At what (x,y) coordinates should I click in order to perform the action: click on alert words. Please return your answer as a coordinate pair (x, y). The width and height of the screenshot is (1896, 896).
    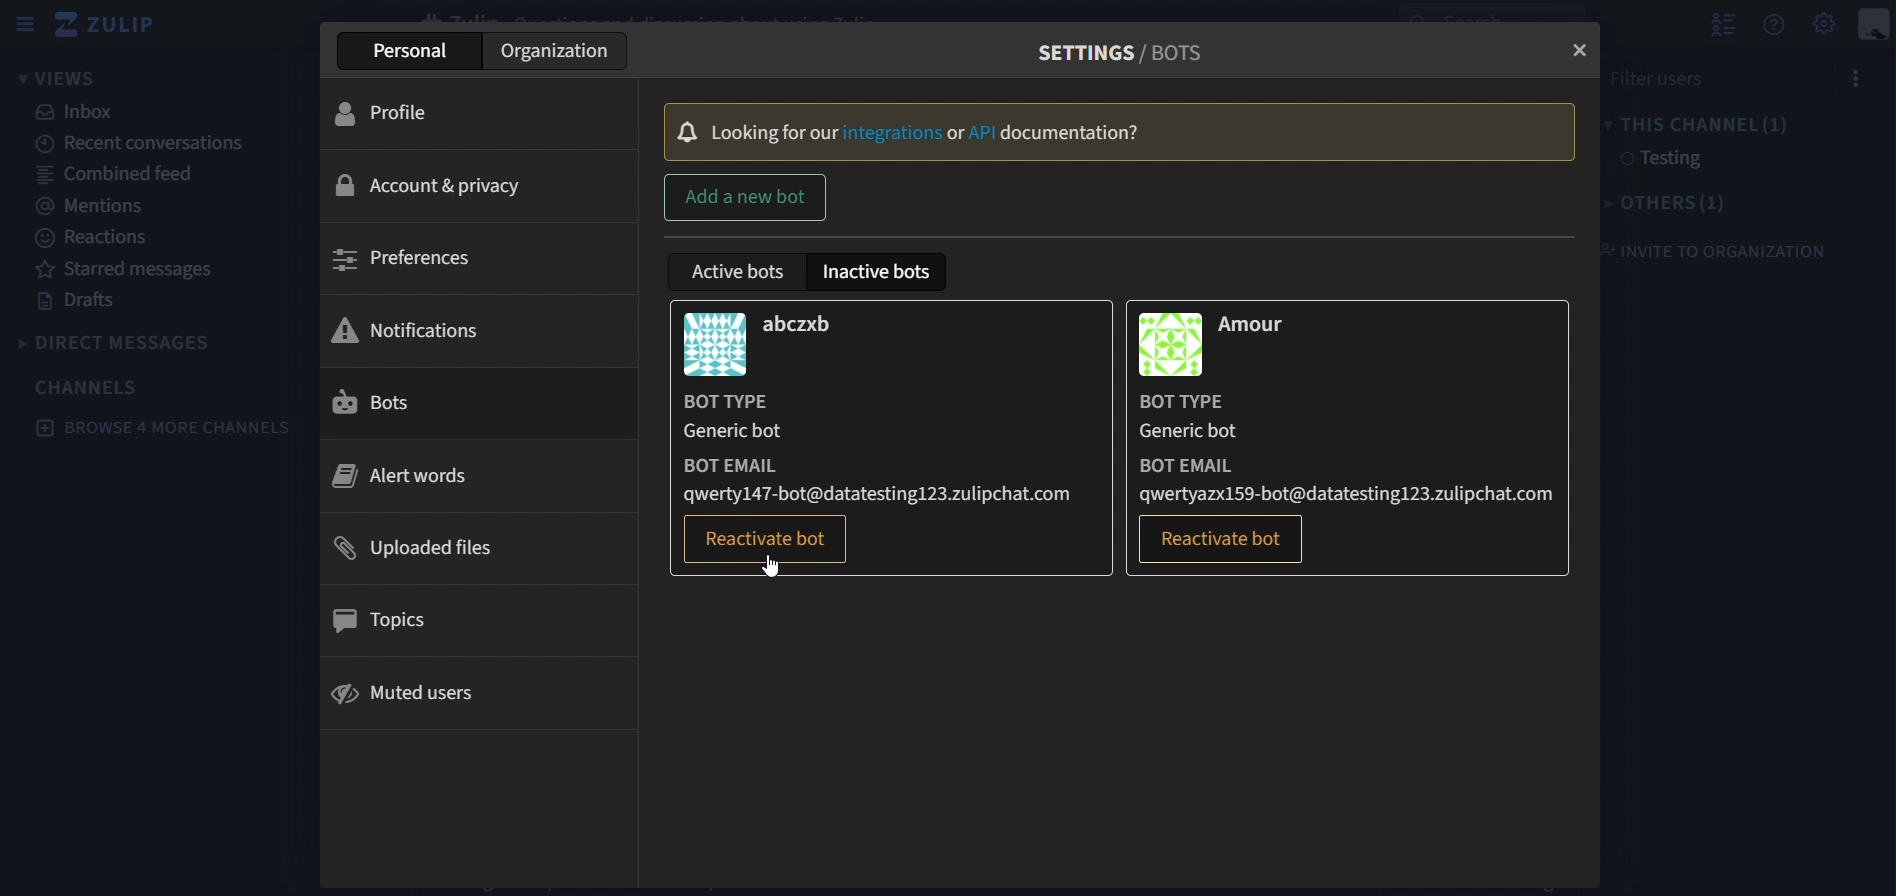
    Looking at the image, I should click on (412, 474).